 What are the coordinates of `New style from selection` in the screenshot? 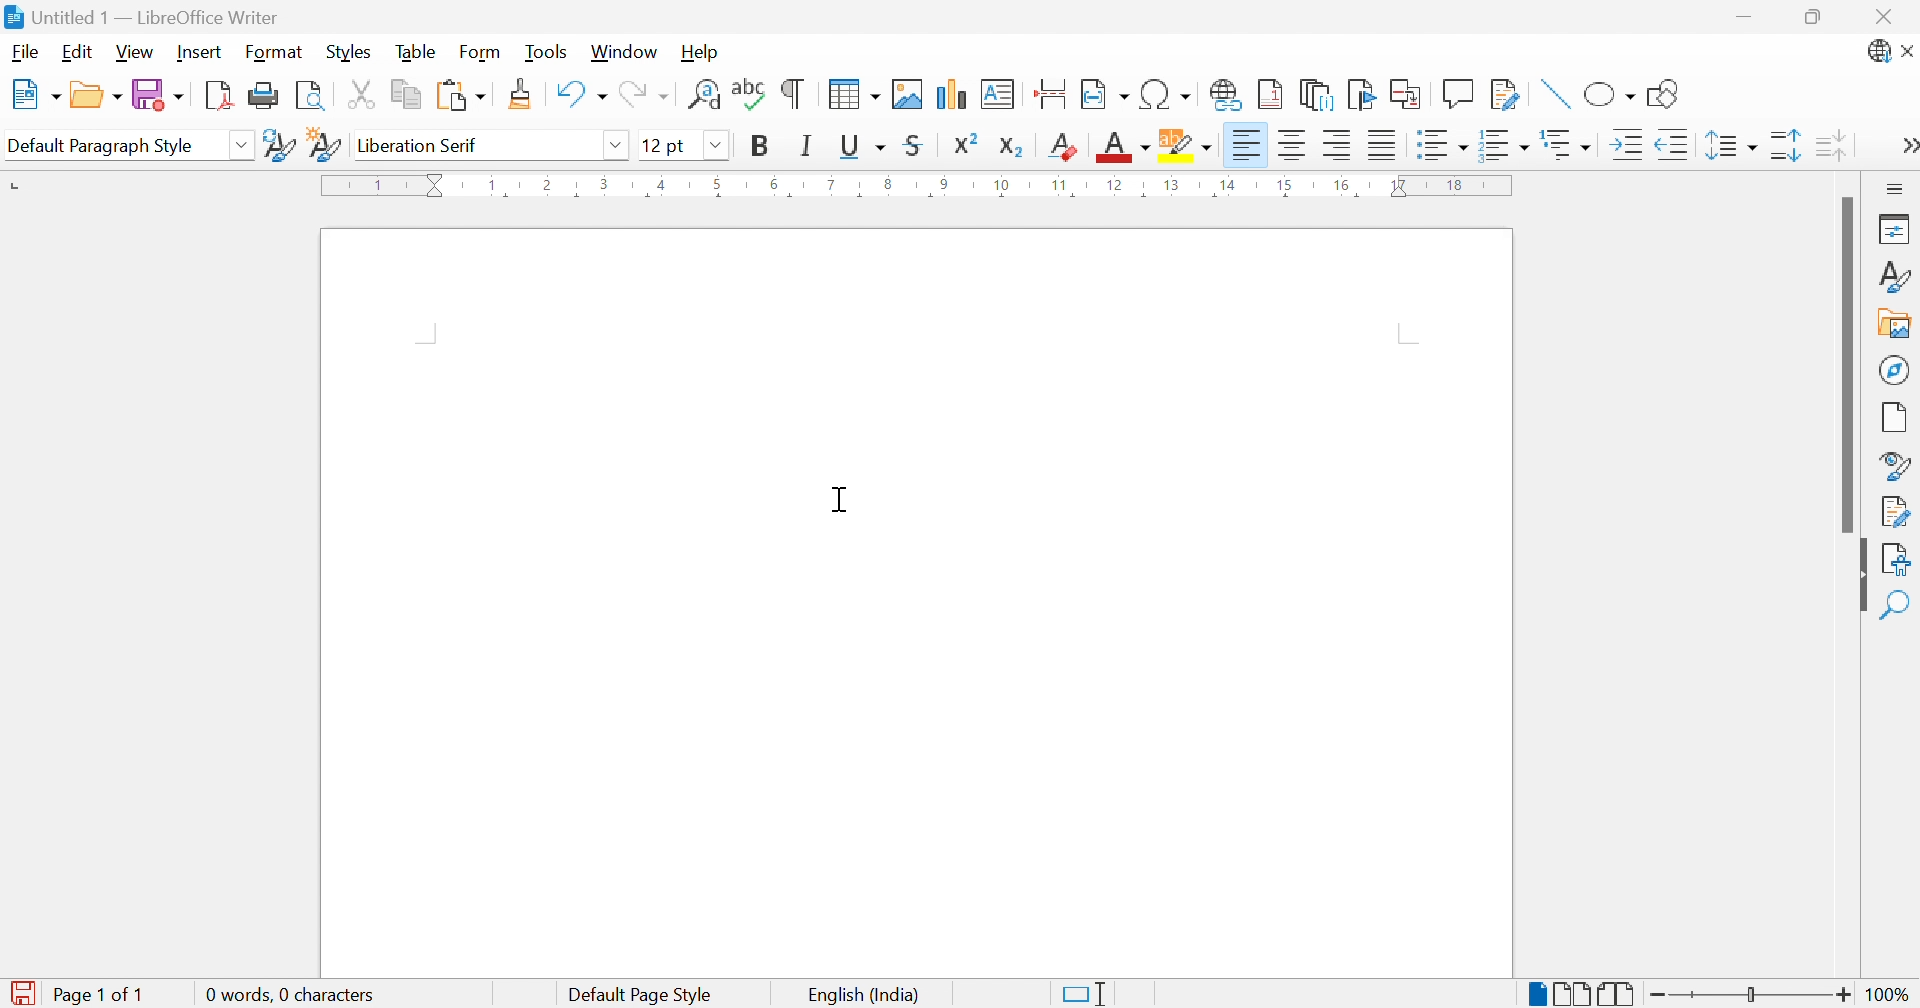 It's located at (327, 147).